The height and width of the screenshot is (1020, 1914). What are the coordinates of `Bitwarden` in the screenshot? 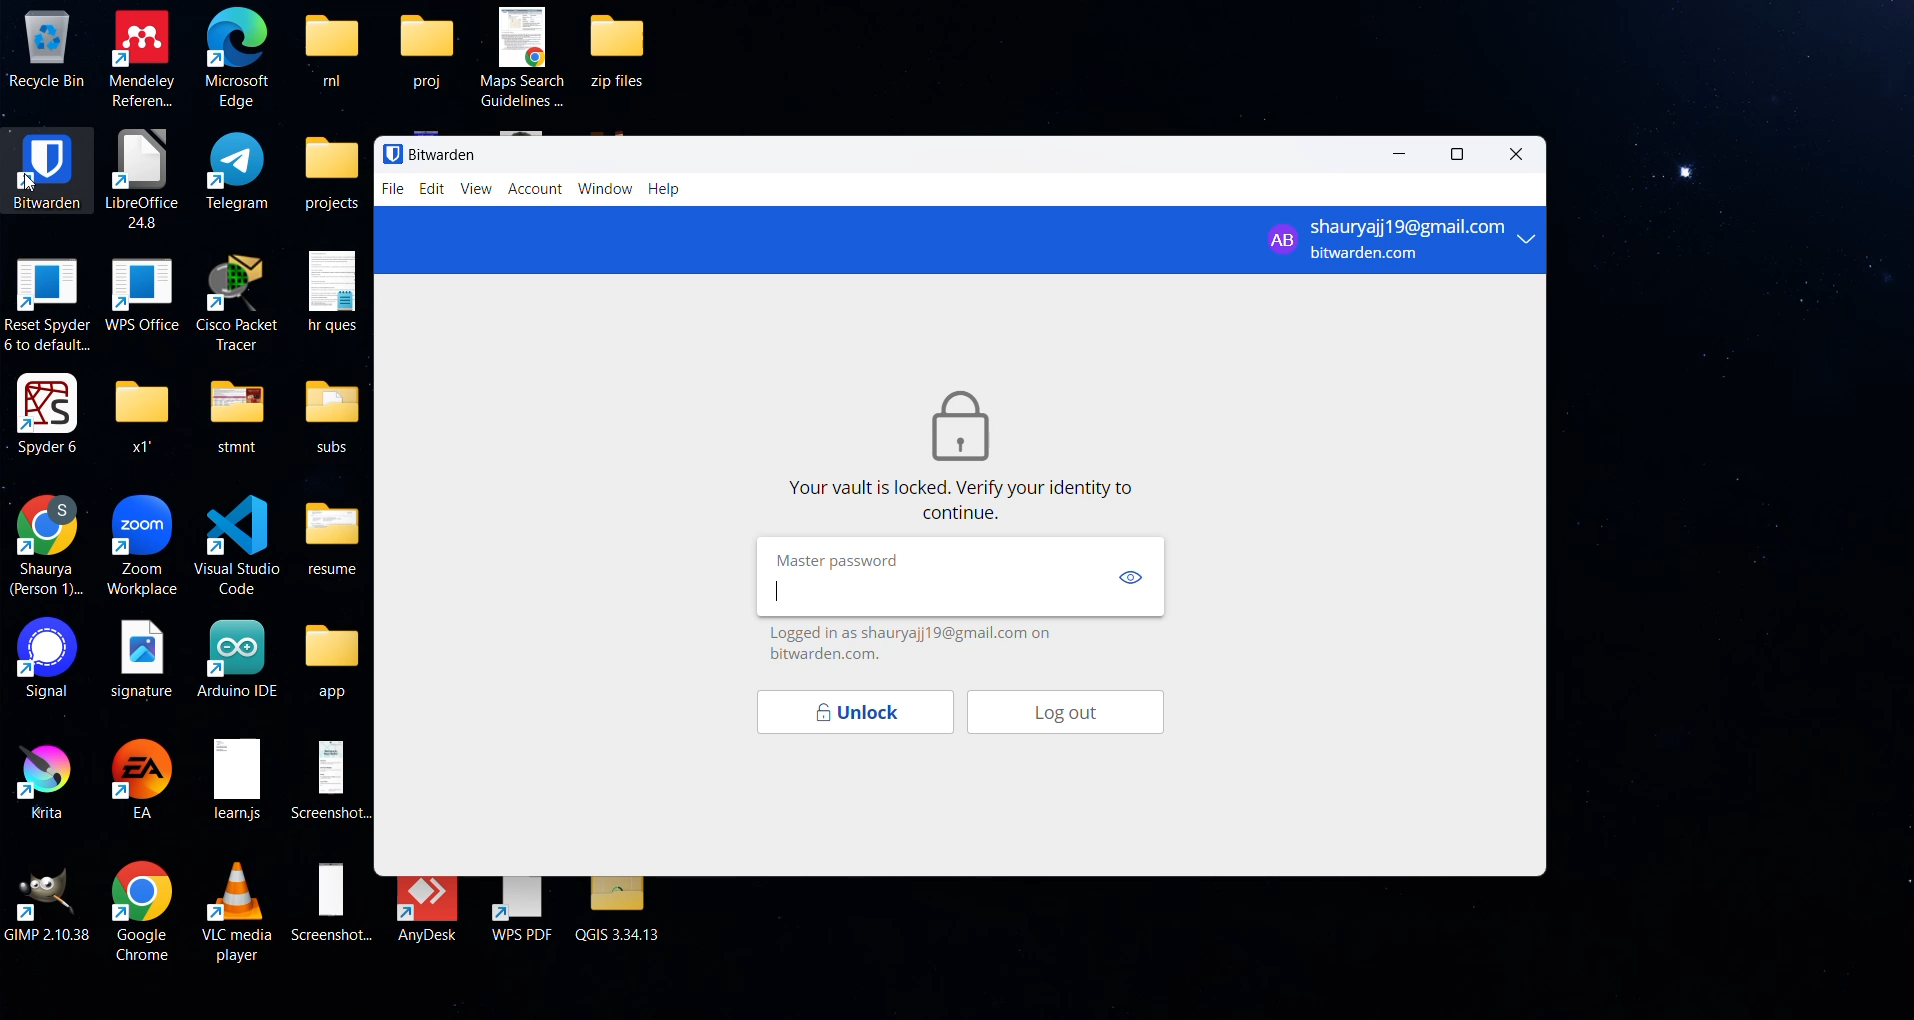 It's located at (429, 153).